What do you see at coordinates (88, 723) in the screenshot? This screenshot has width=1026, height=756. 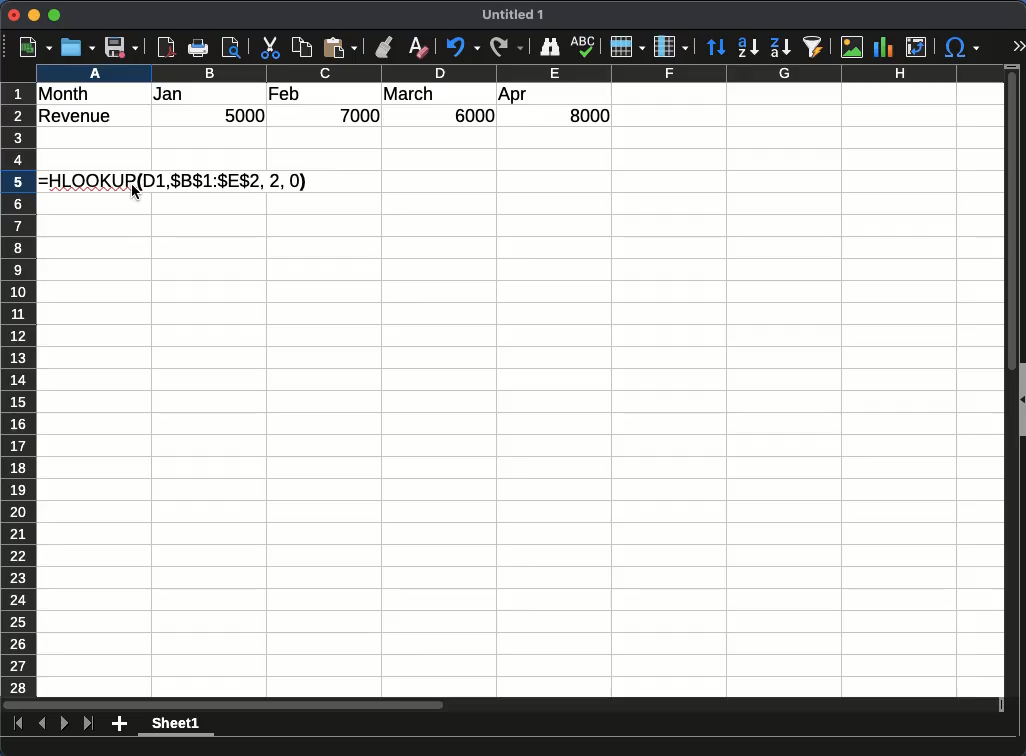 I see `last sheet` at bounding box center [88, 723].